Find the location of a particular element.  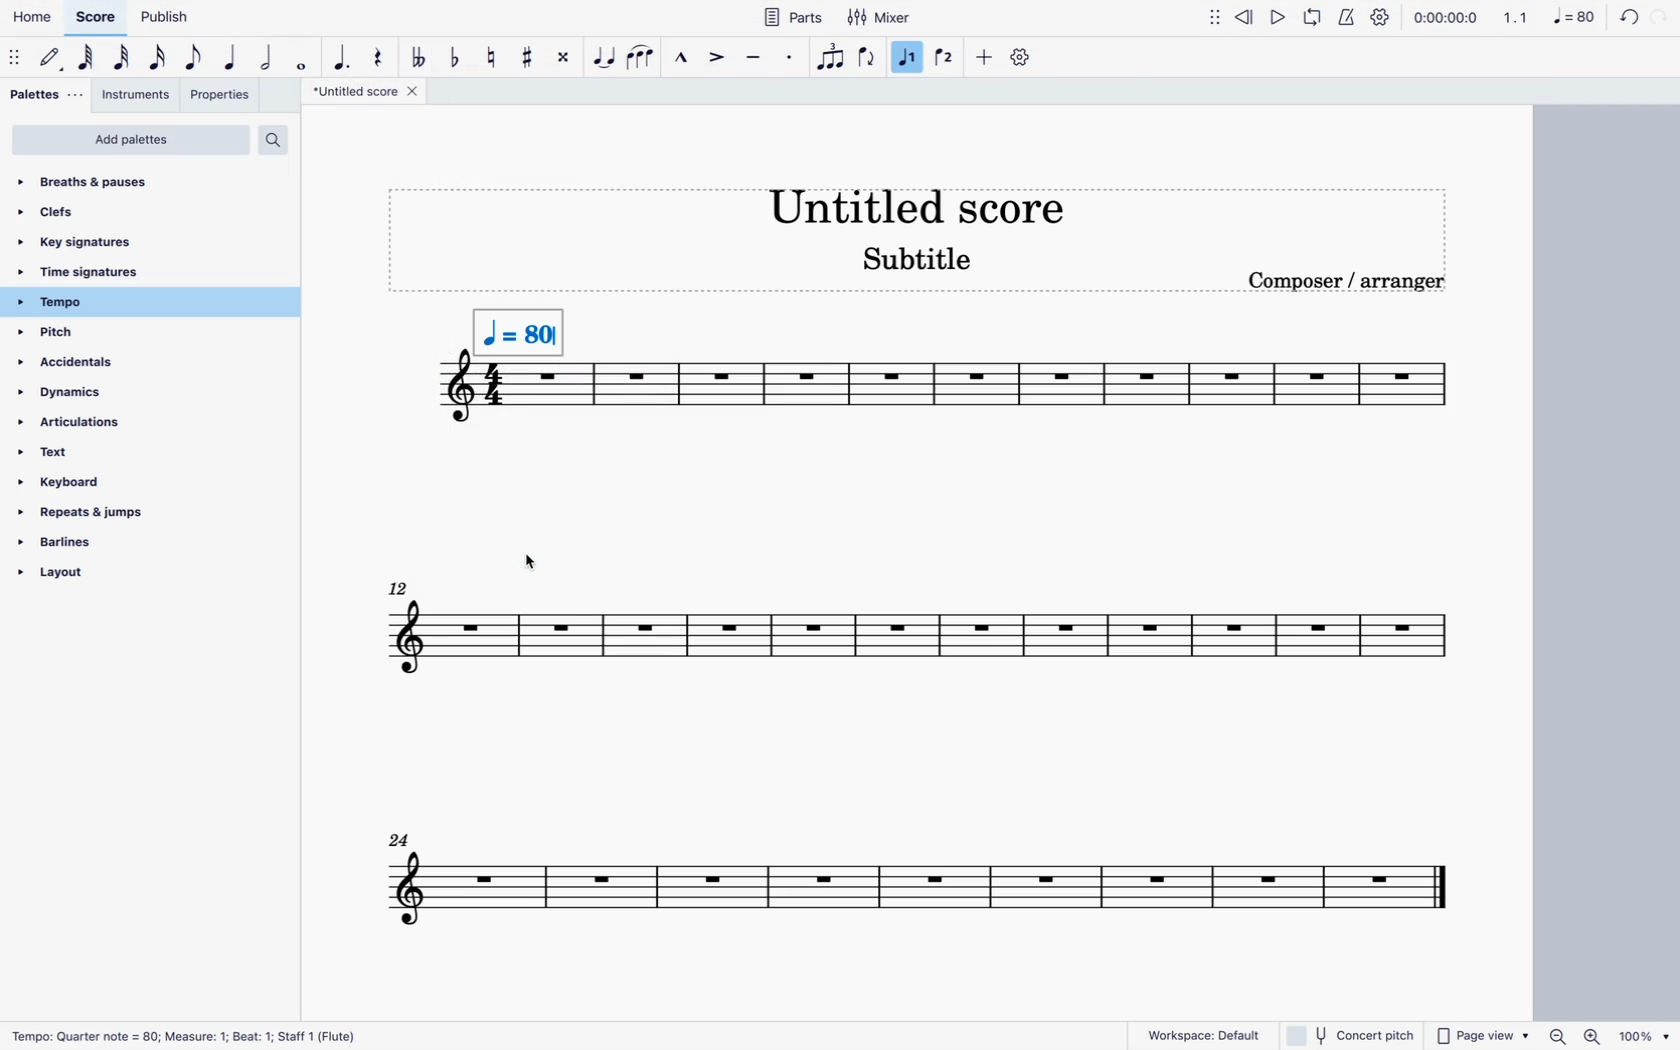

scale is located at coordinates (1499, 18).